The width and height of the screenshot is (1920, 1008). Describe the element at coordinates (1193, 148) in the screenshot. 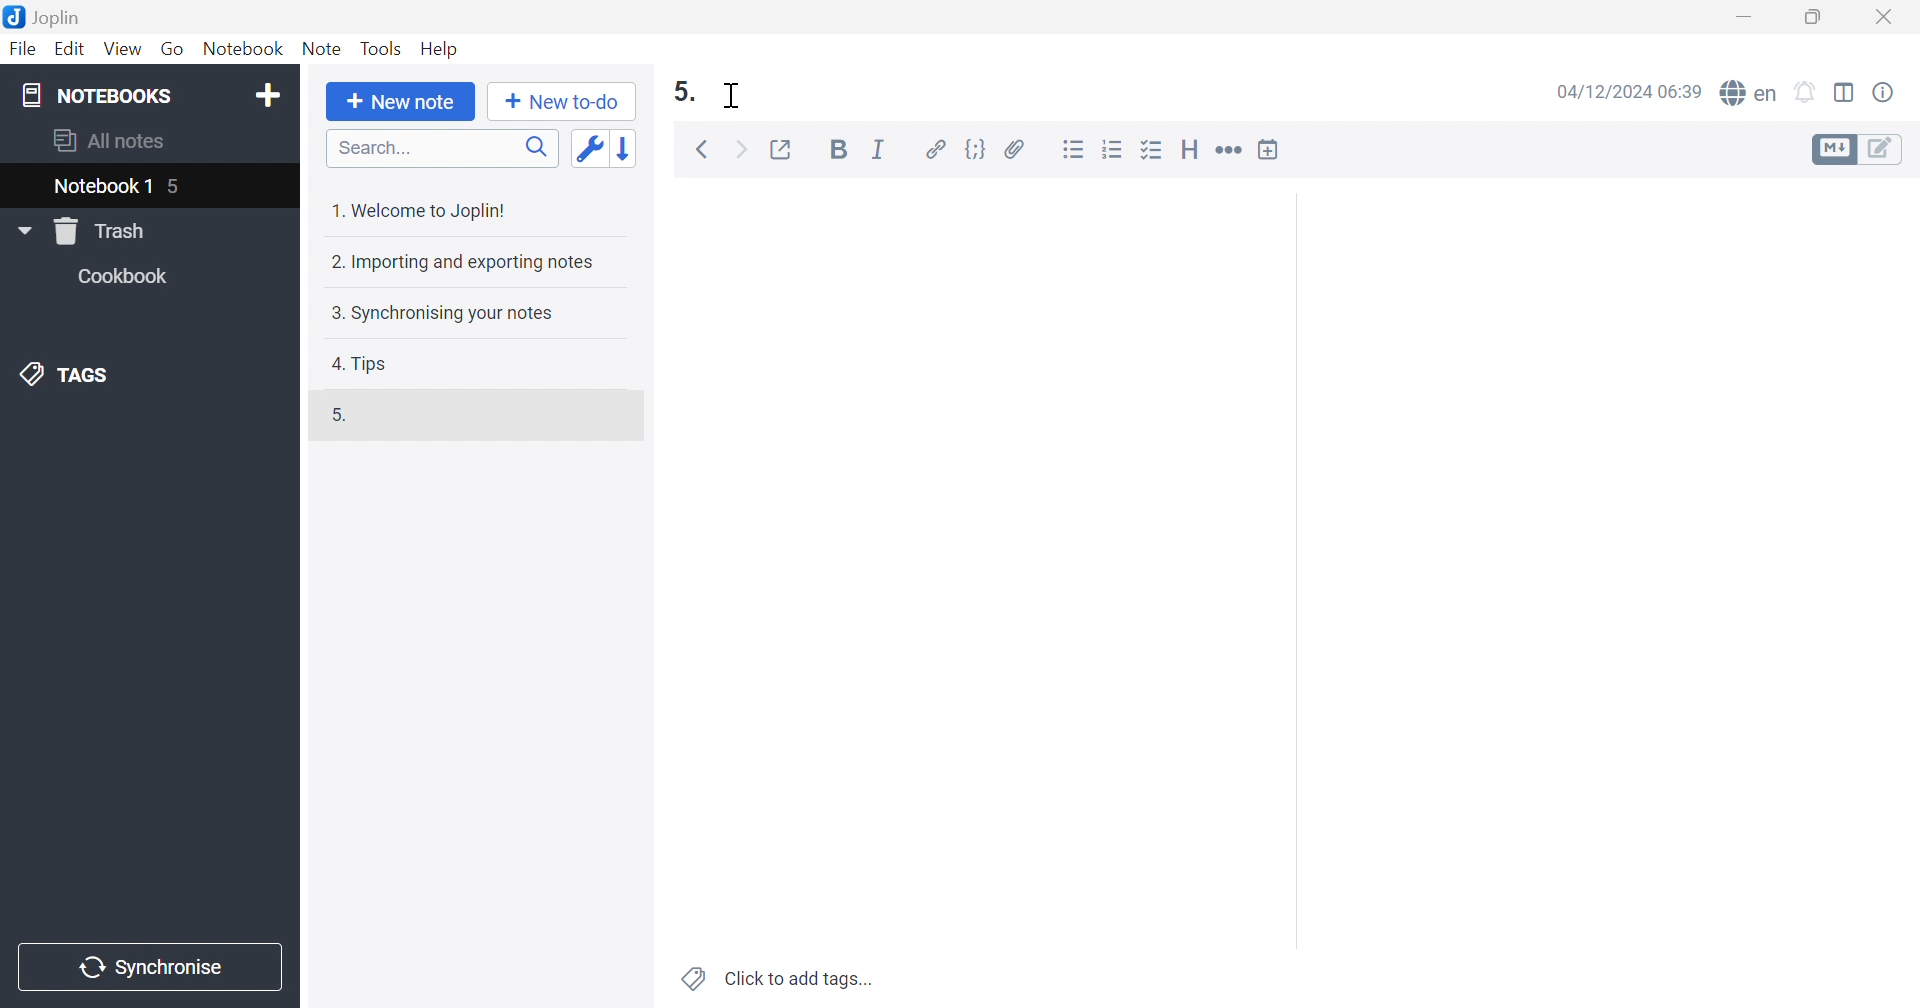

I see `Heading` at that location.